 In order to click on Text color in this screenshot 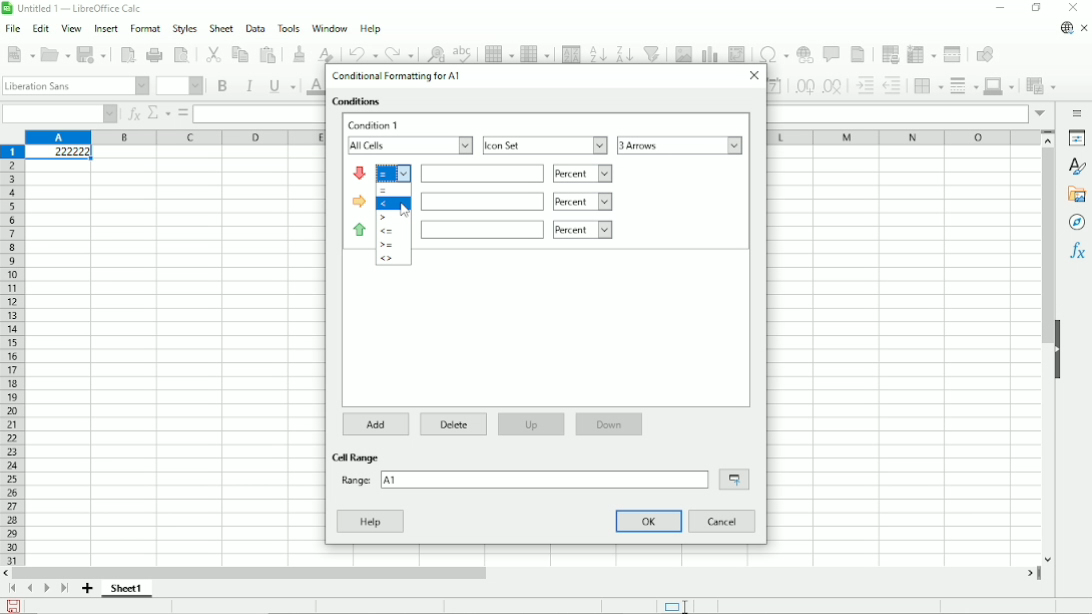, I will do `click(313, 86)`.